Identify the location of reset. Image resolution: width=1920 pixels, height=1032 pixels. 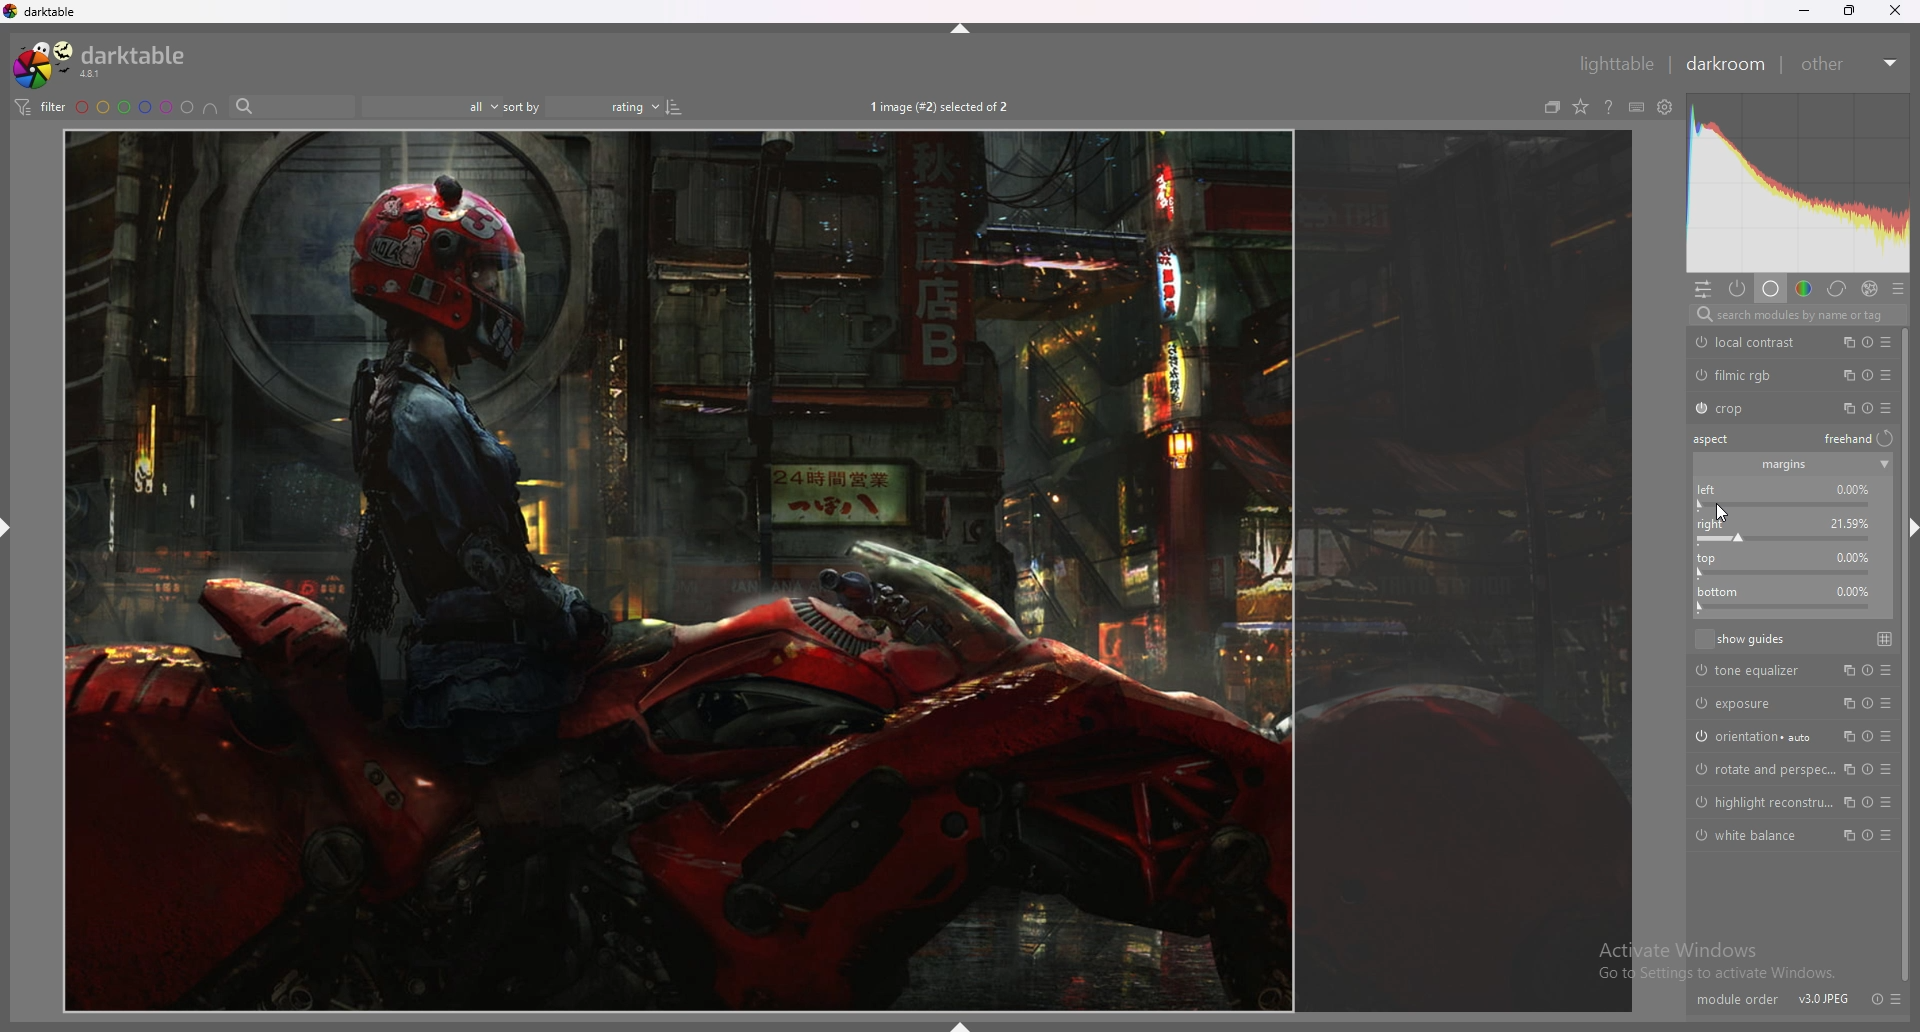
(1866, 769).